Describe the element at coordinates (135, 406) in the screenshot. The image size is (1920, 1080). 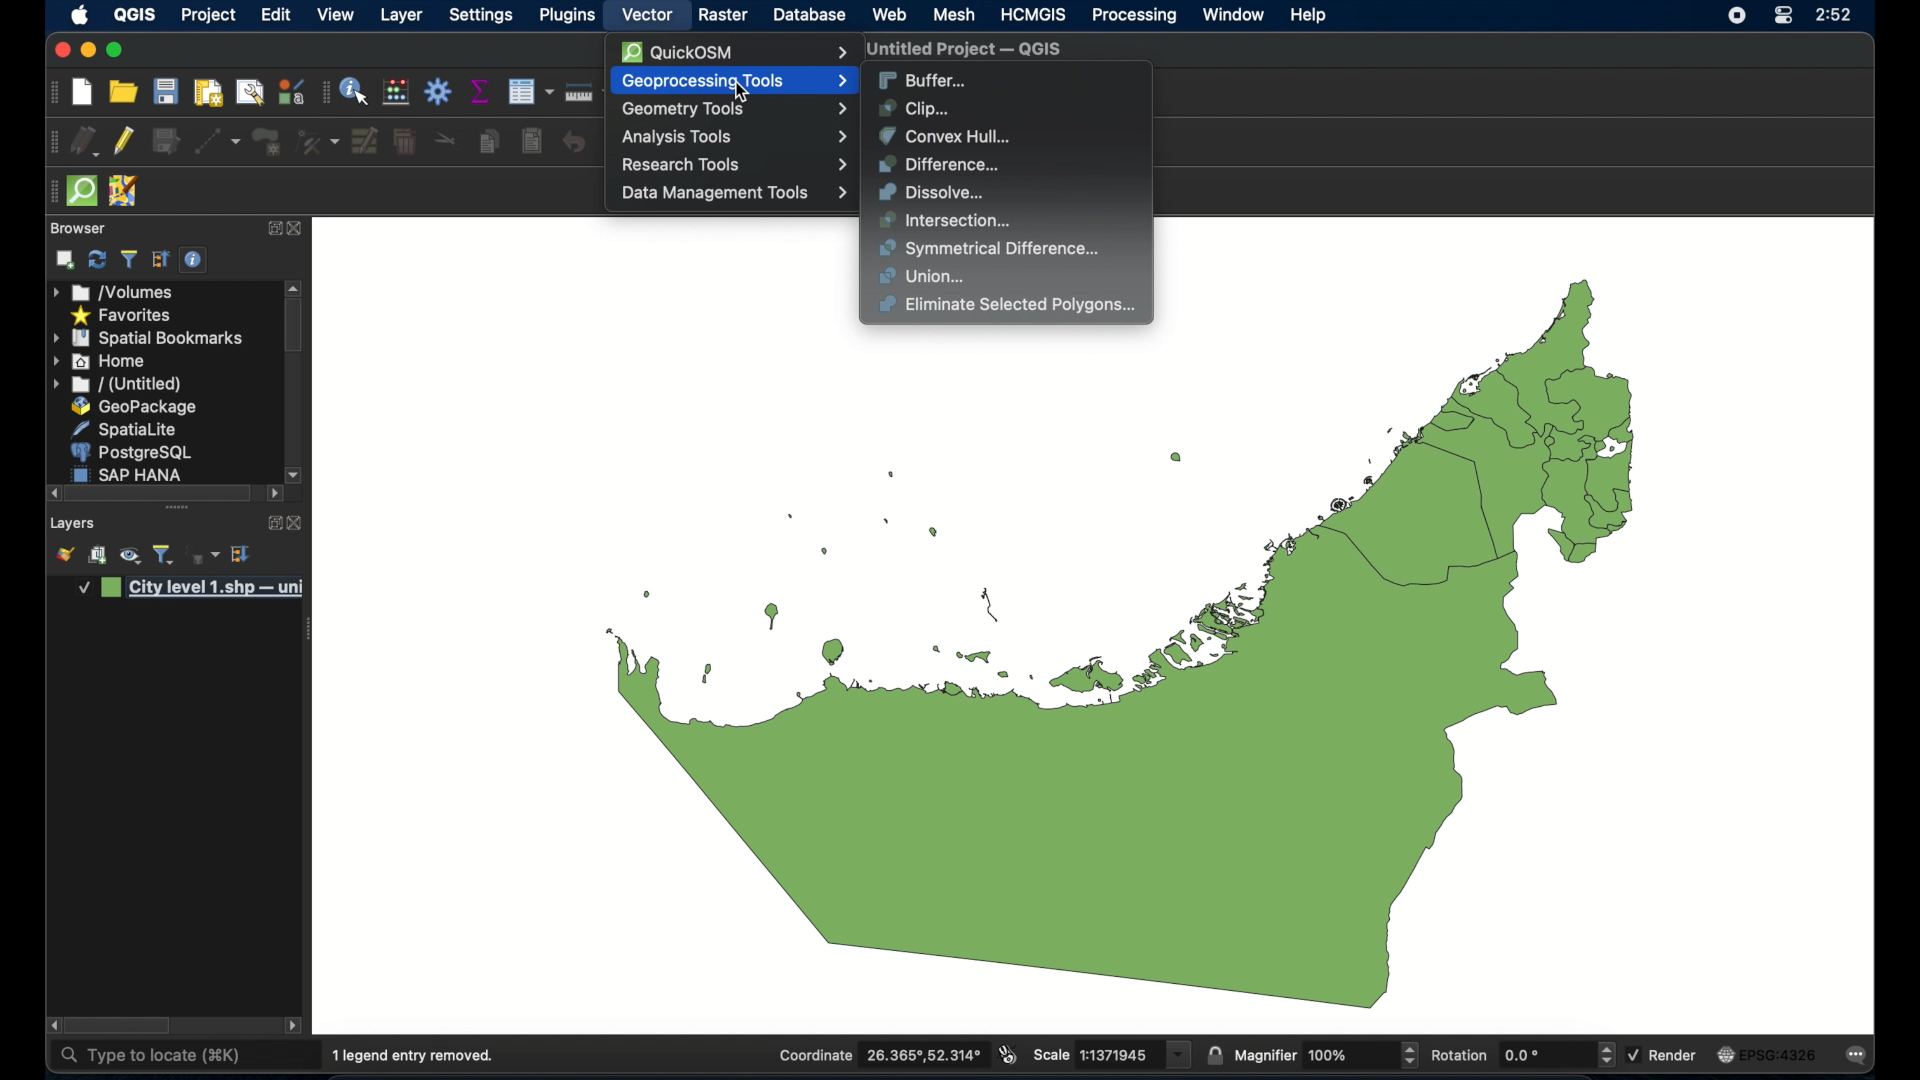
I see `geopackage` at that location.